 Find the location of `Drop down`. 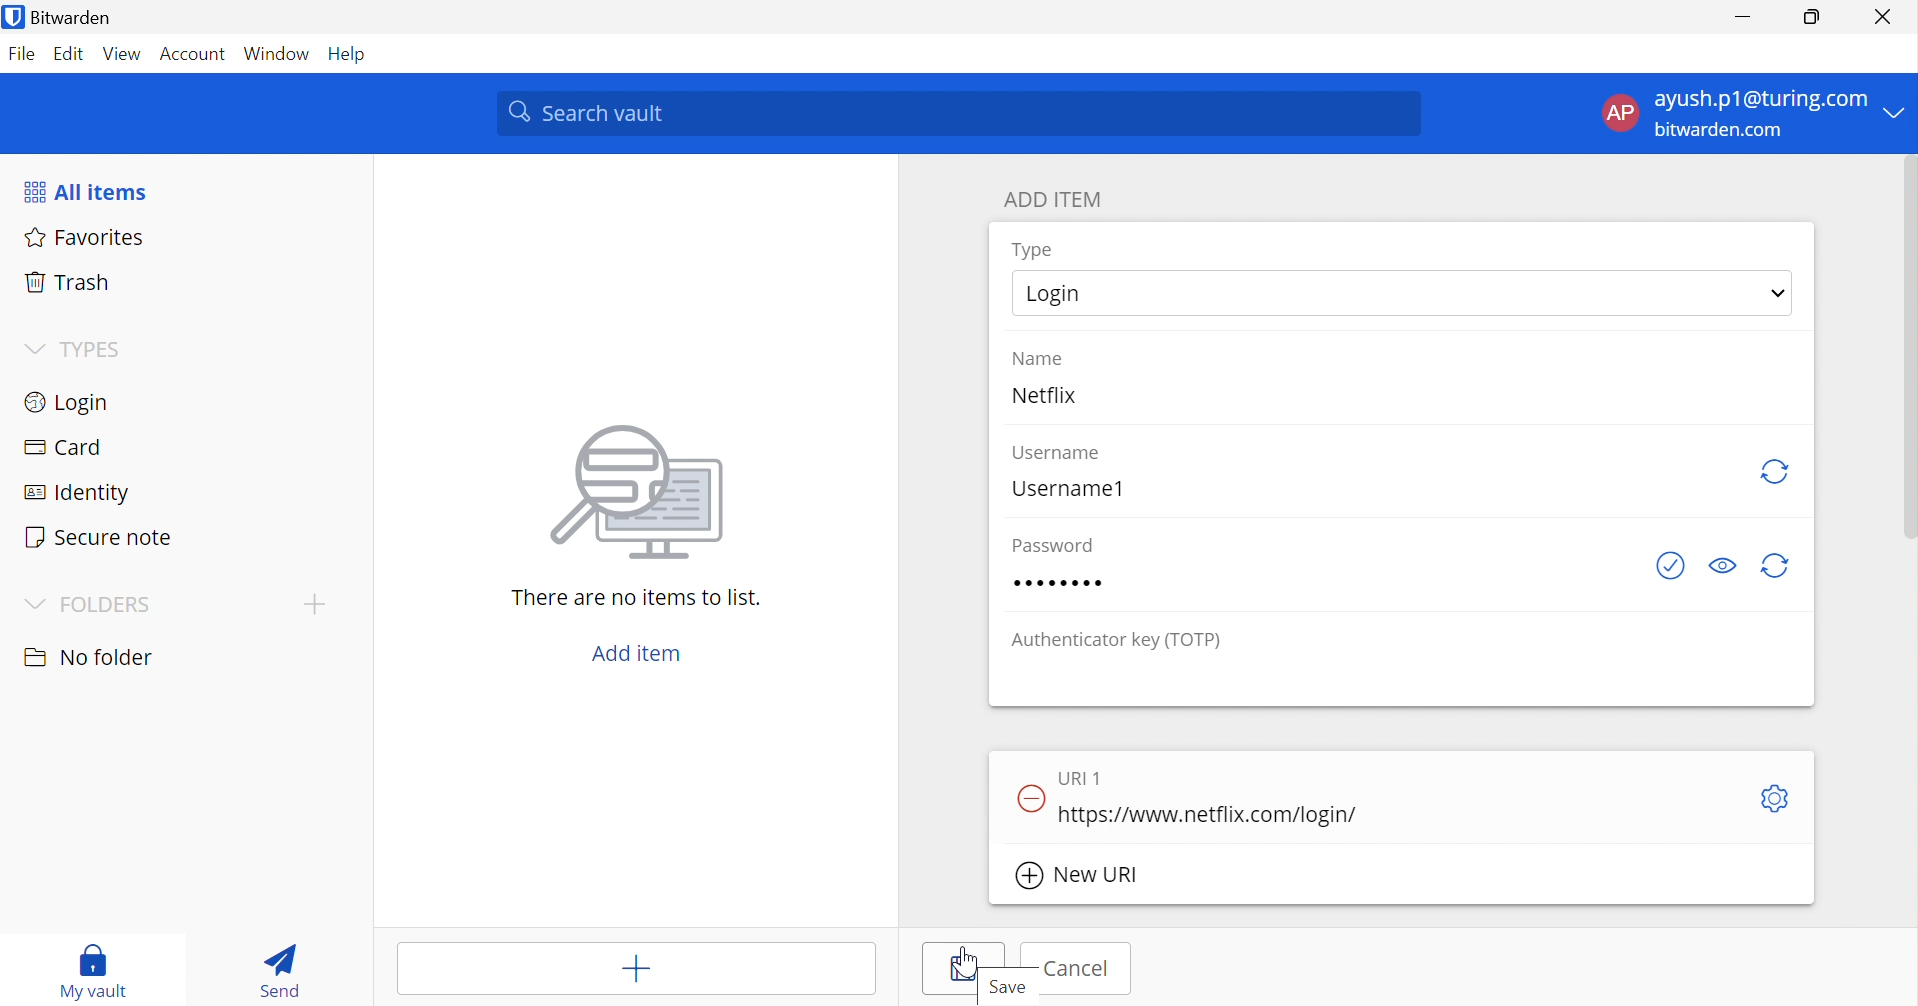

Drop down is located at coordinates (1896, 111).